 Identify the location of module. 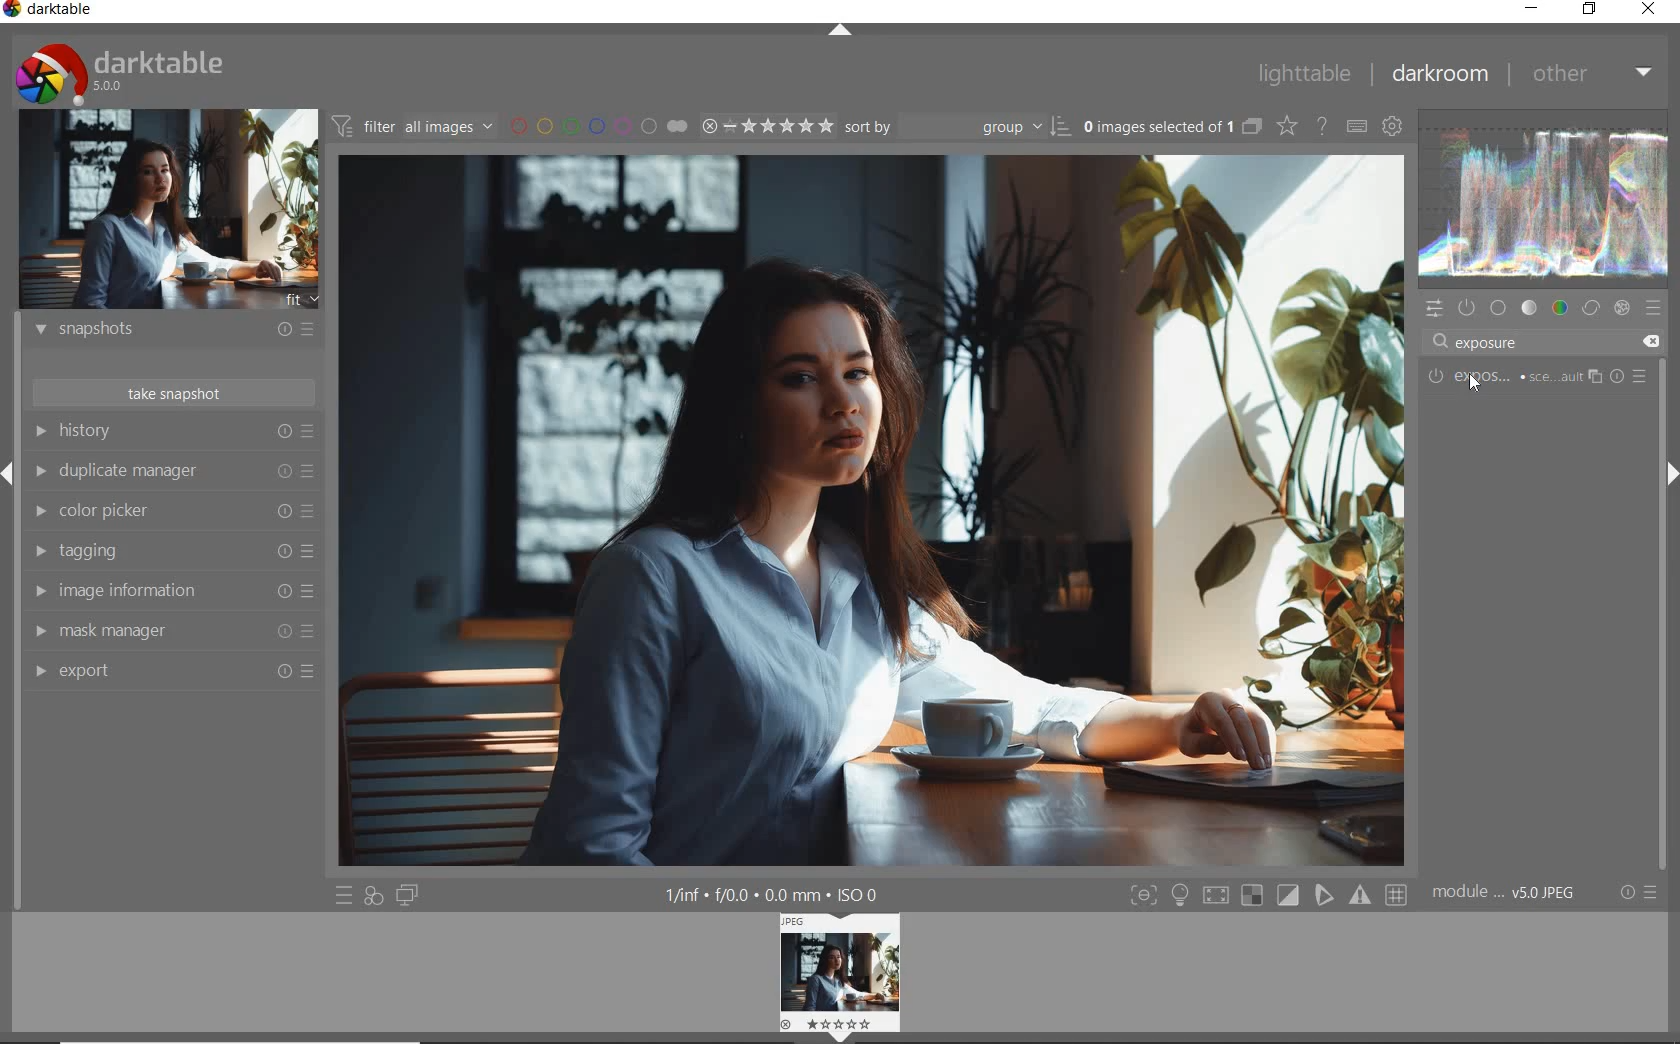
(1507, 895).